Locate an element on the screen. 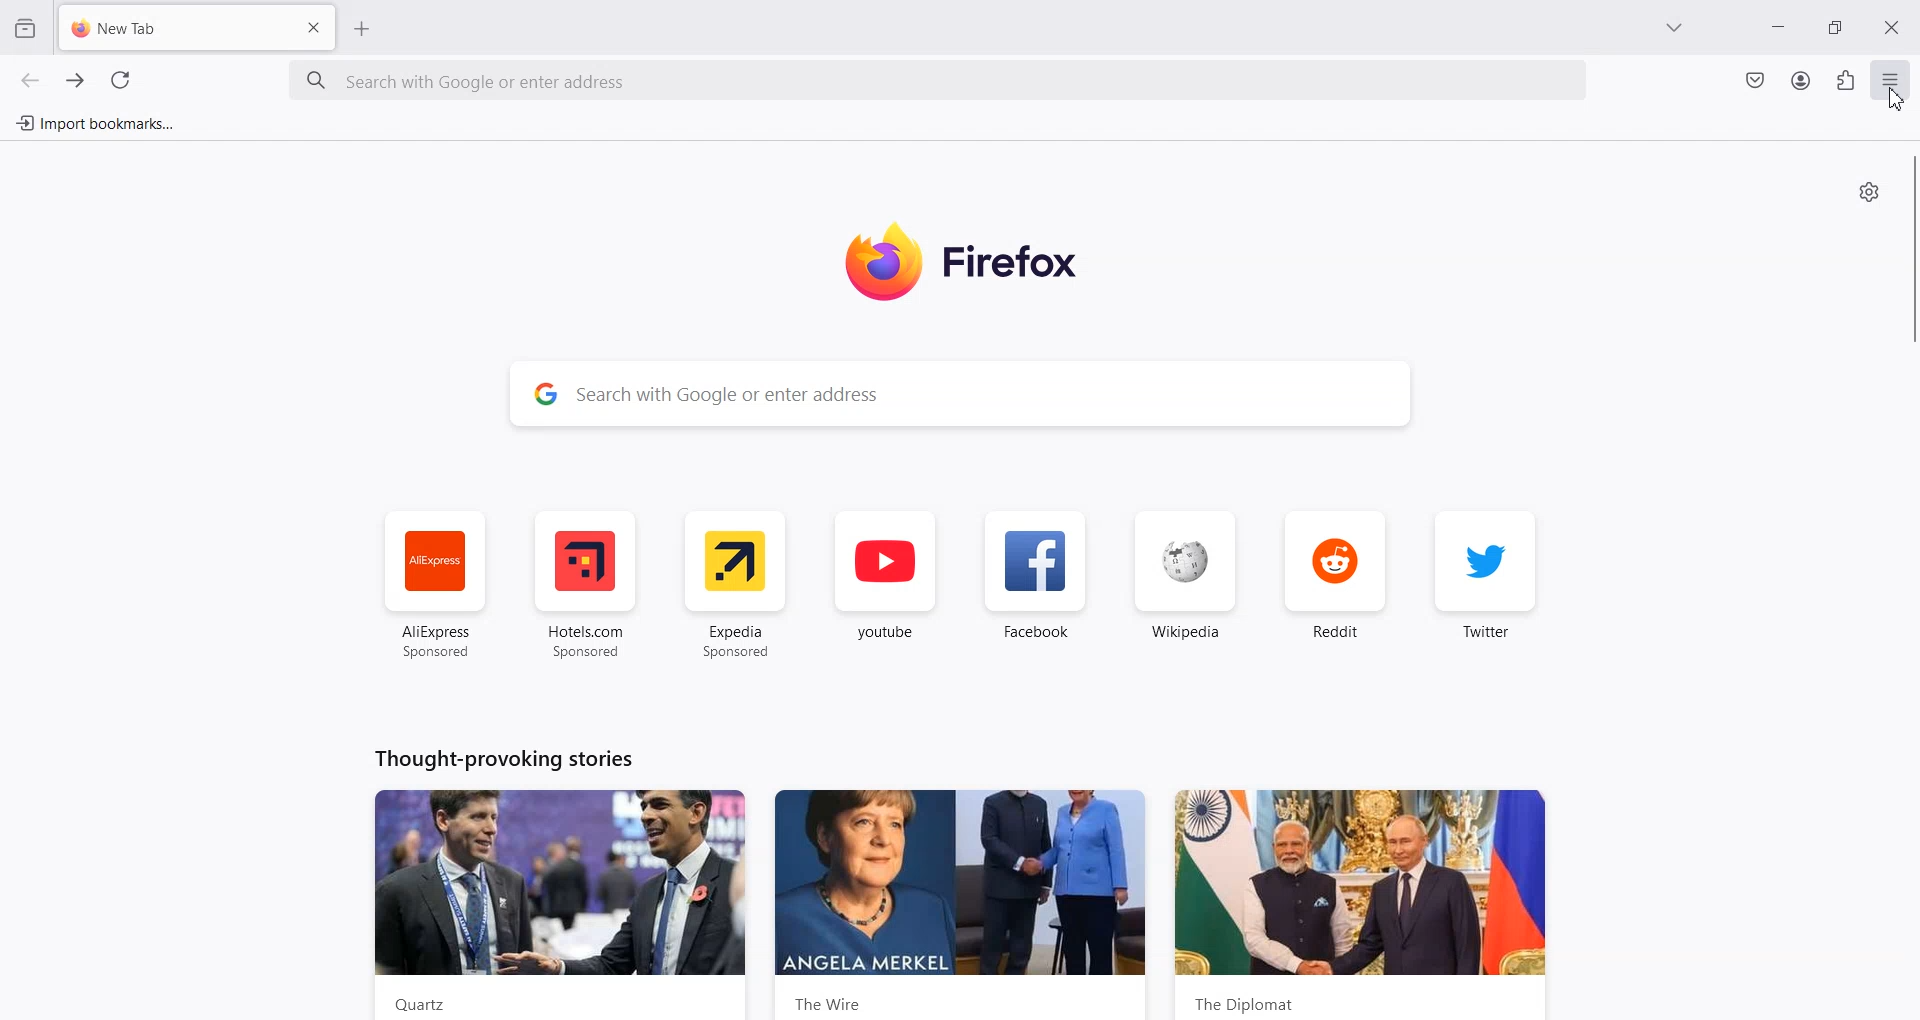 This screenshot has width=1920, height=1020. The wire news is located at coordinates (967, 895).